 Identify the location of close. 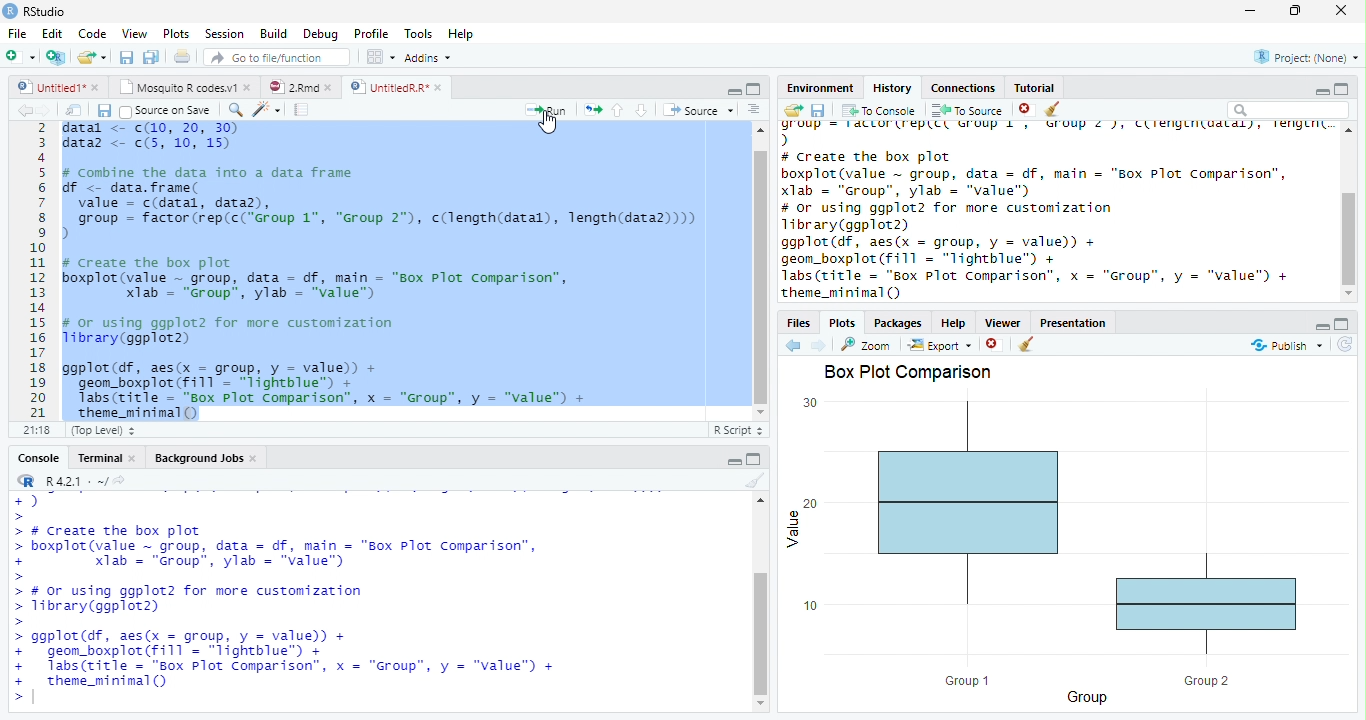
(248, 87).